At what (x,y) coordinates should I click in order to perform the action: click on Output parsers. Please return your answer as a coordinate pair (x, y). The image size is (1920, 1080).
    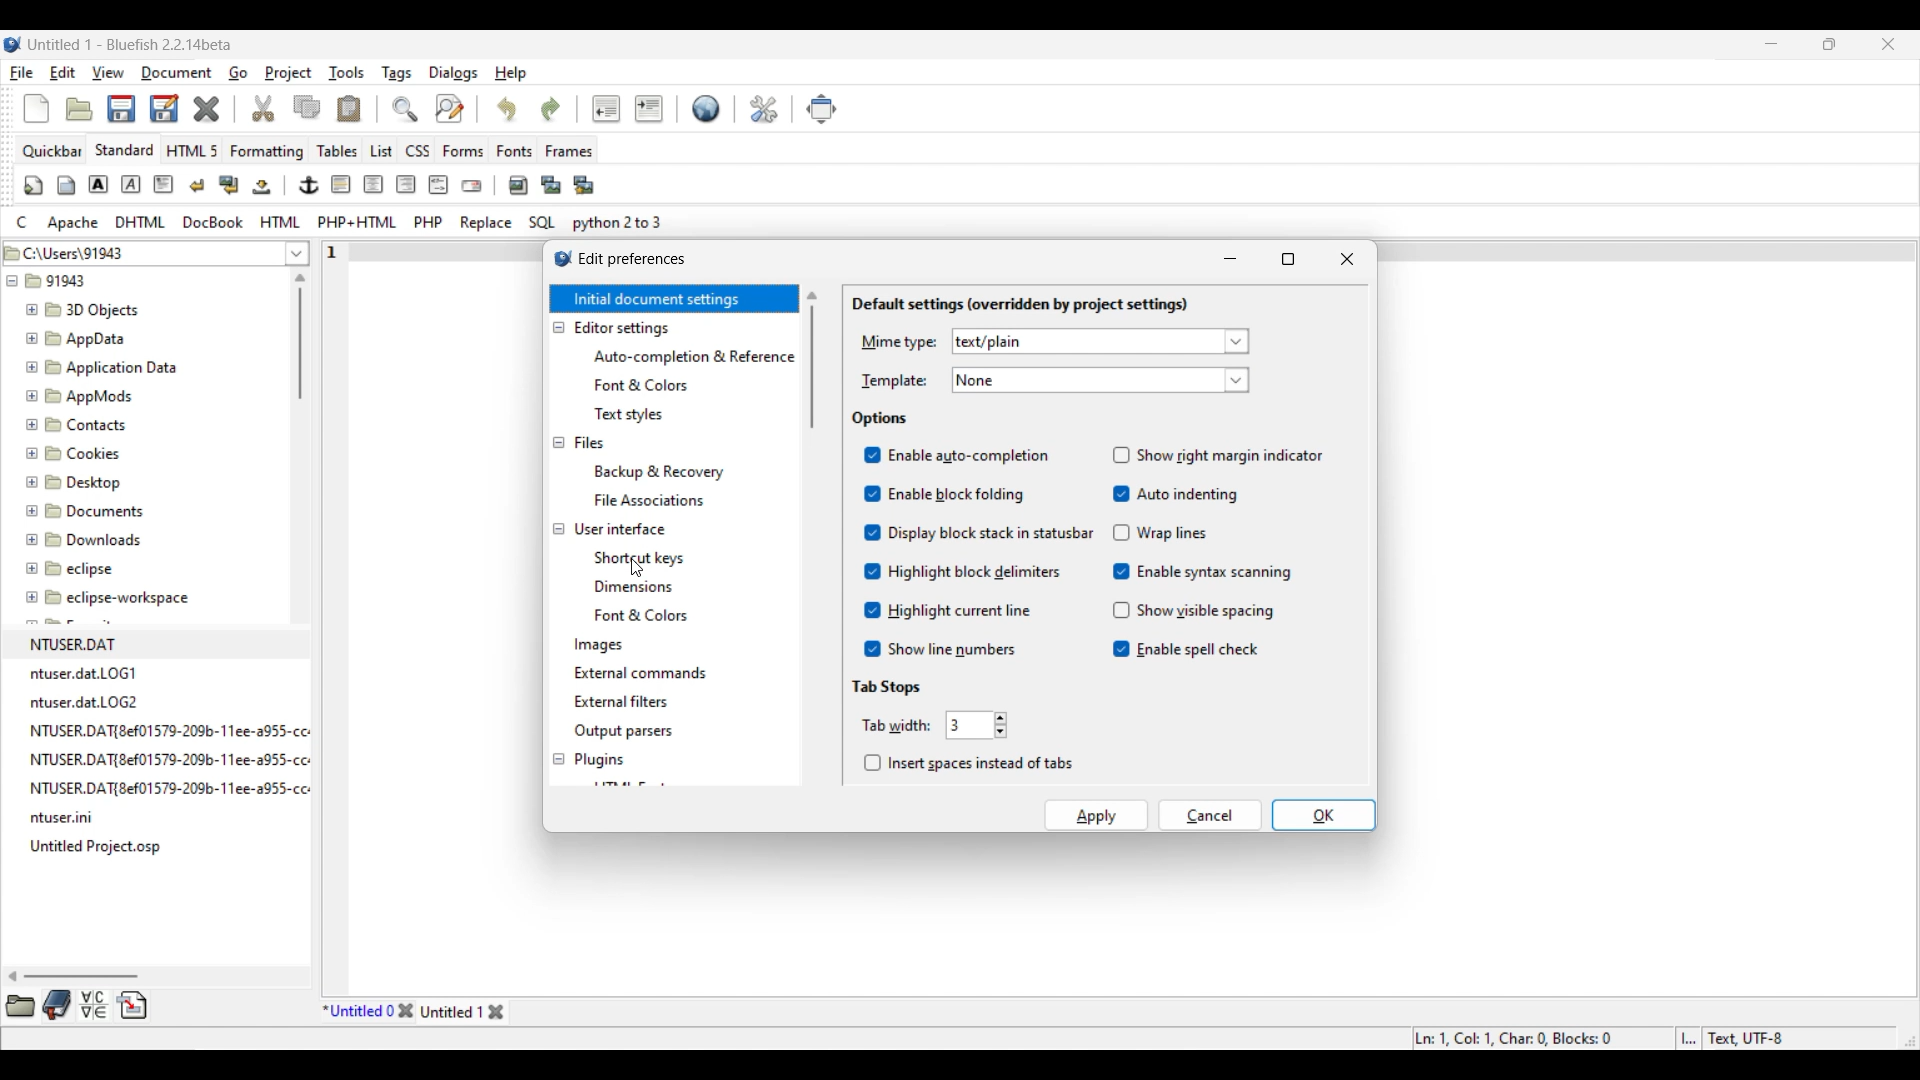
    Looking at the image, I should click on (622, 732).